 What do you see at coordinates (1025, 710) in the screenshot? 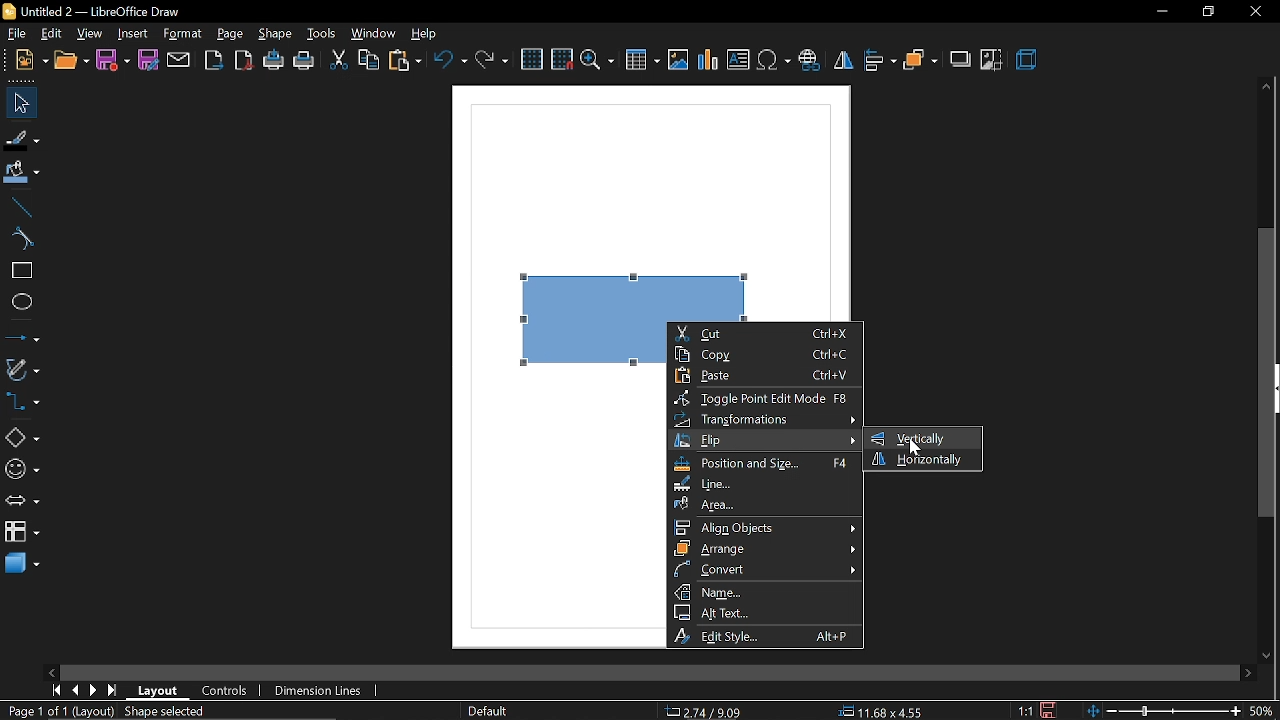
I see `1:1` at bounding box center [1025, 710].